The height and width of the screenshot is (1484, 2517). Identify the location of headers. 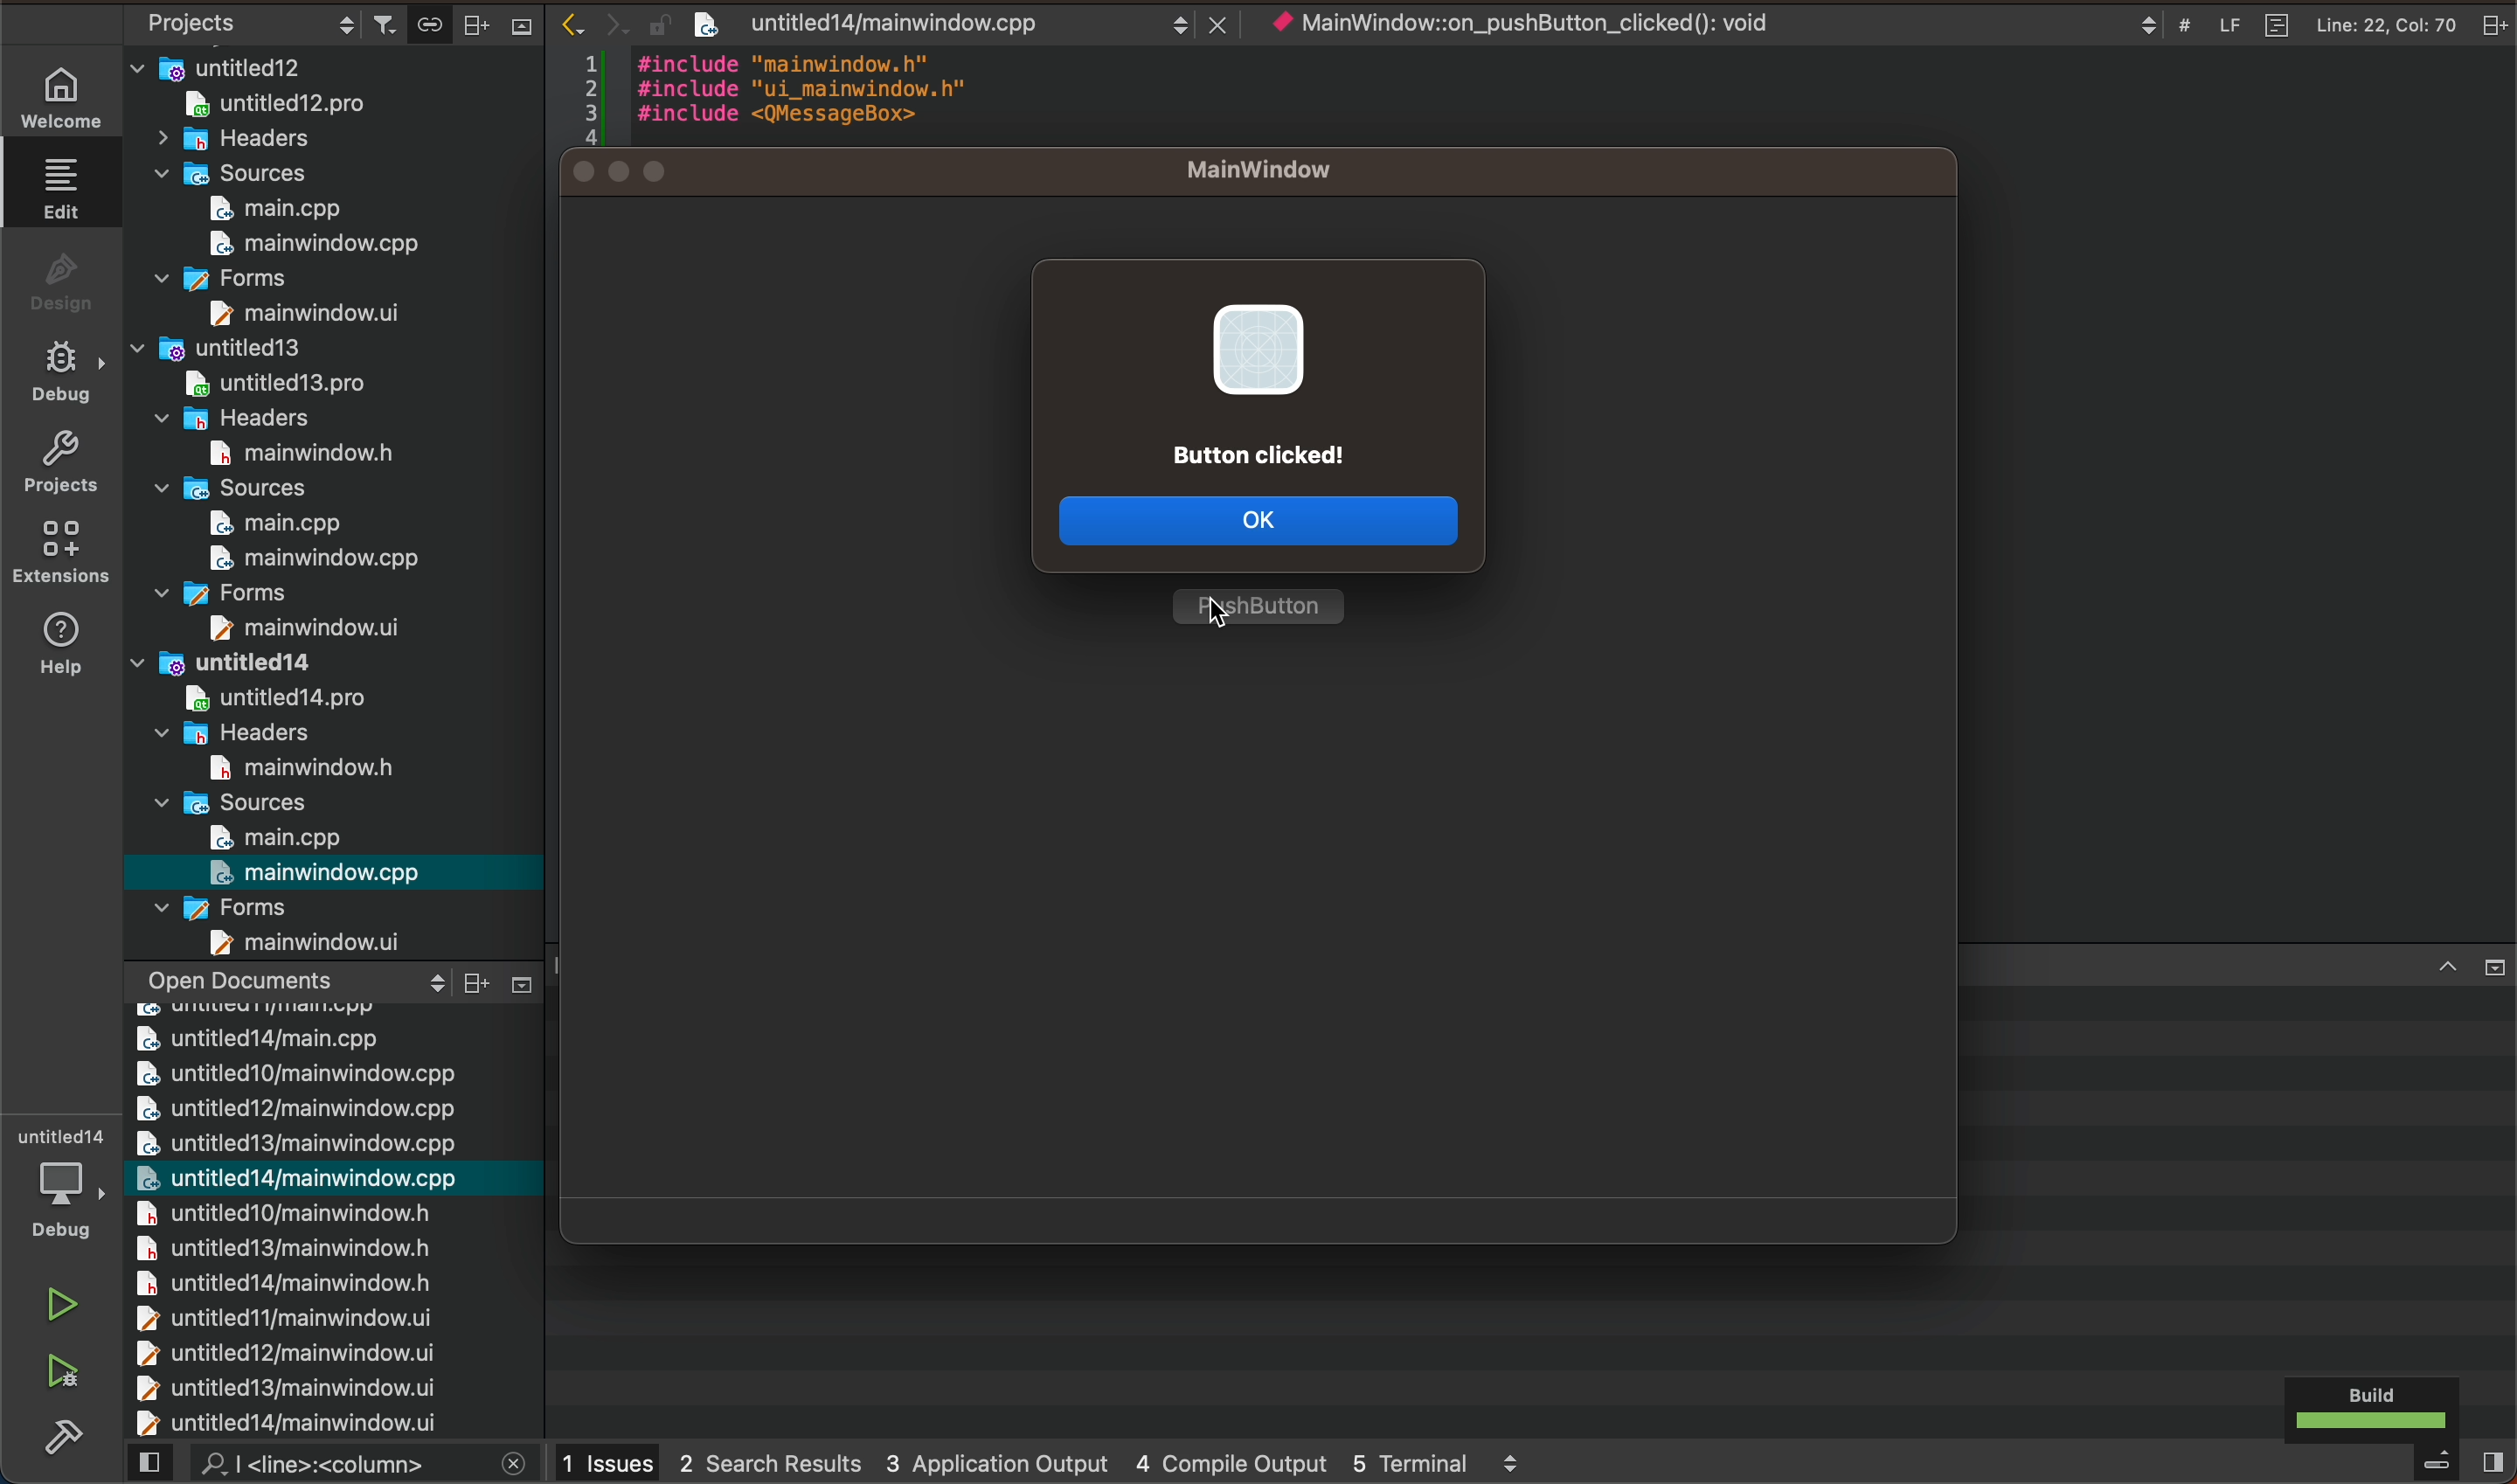
(252, 417).